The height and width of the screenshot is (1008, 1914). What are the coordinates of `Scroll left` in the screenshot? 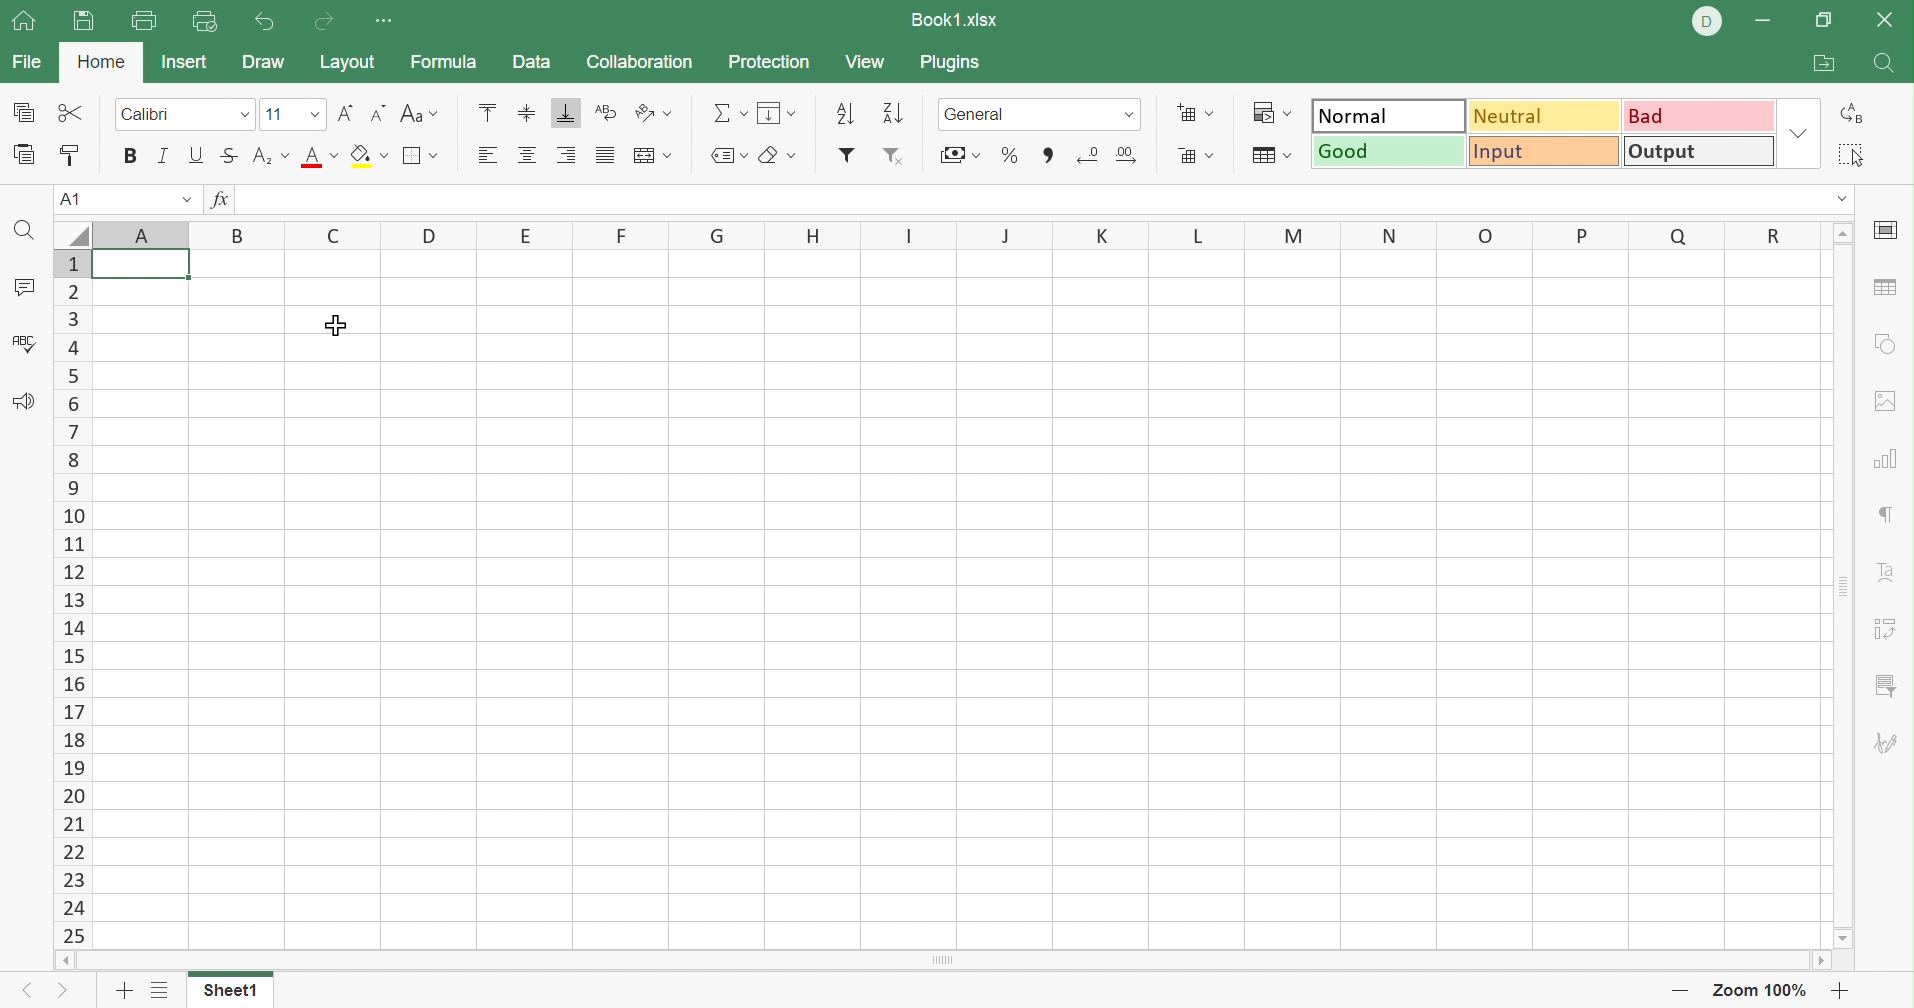 It's located at (64, 959).